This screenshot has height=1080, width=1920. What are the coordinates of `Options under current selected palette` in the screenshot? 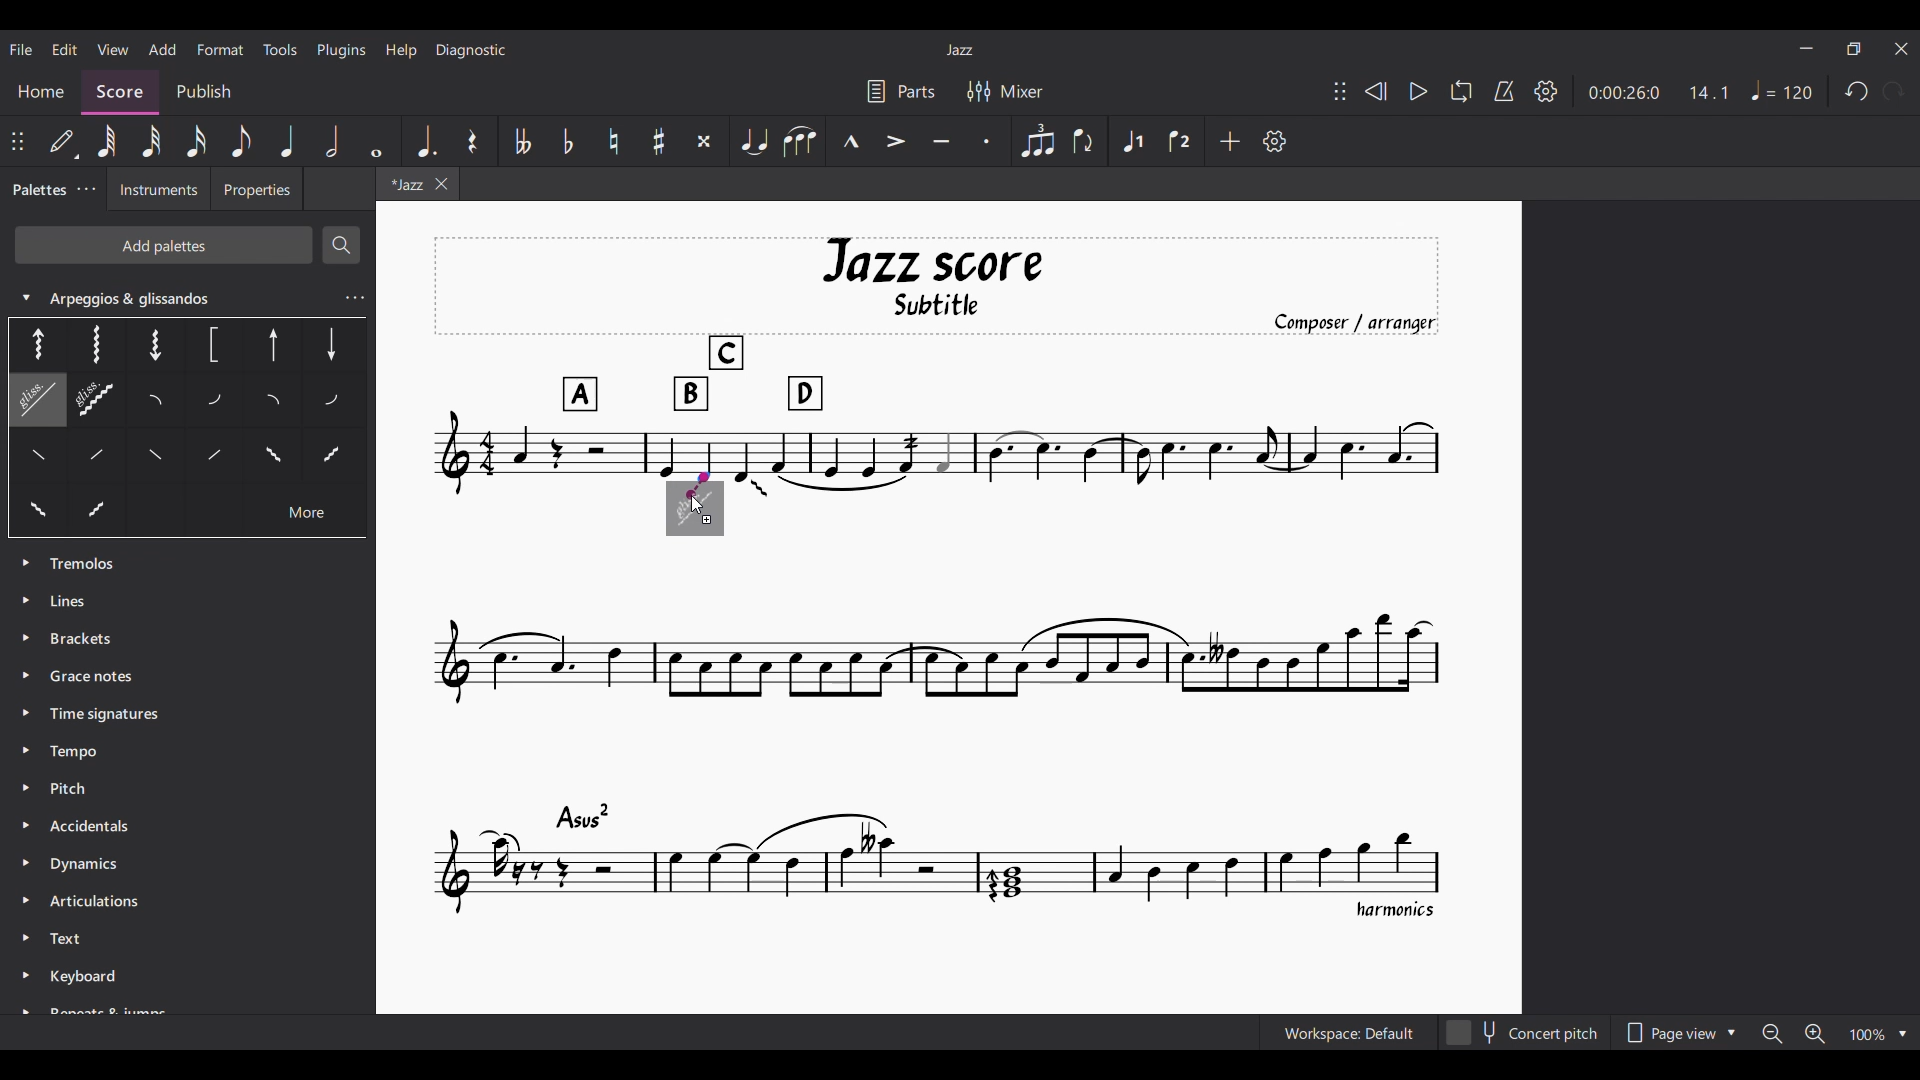 It's located at (32, 343).